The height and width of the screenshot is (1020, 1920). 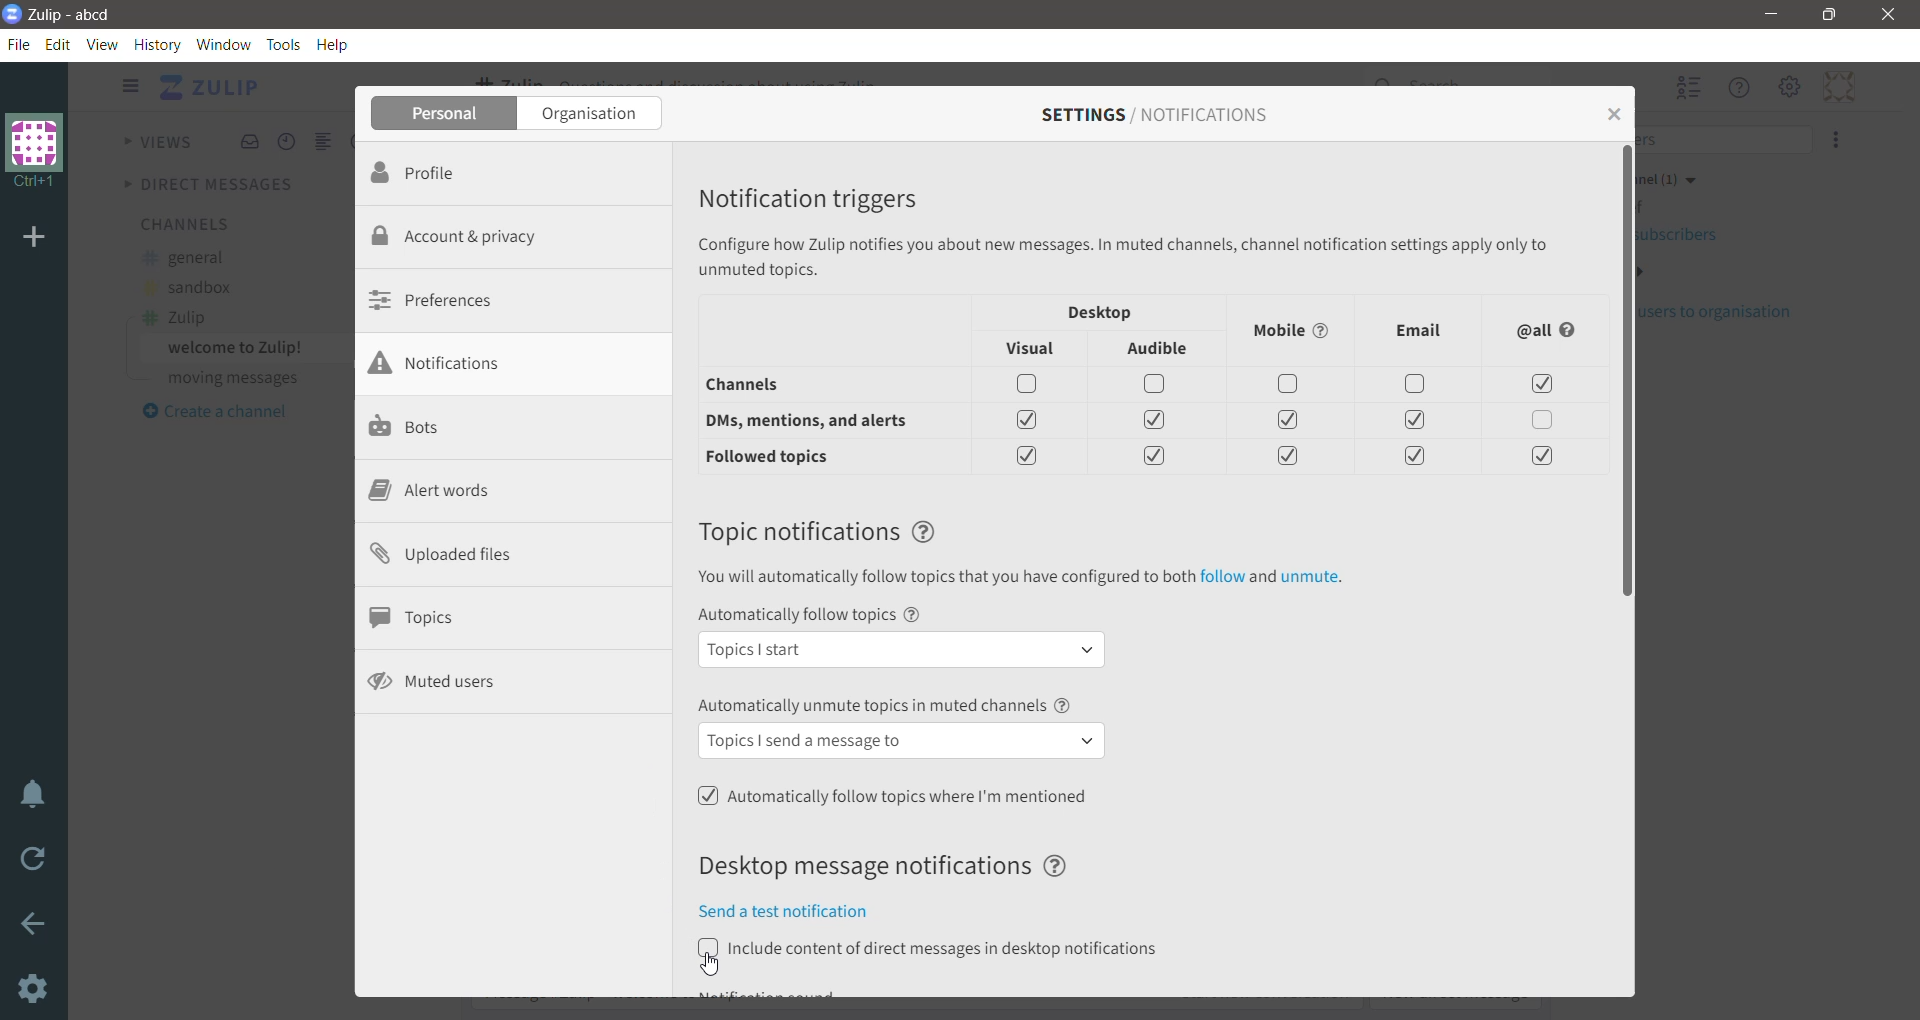 What do you see at coordinates (335, 44) in the screenshot?
I see `Help` at bounding box center [335, 44].